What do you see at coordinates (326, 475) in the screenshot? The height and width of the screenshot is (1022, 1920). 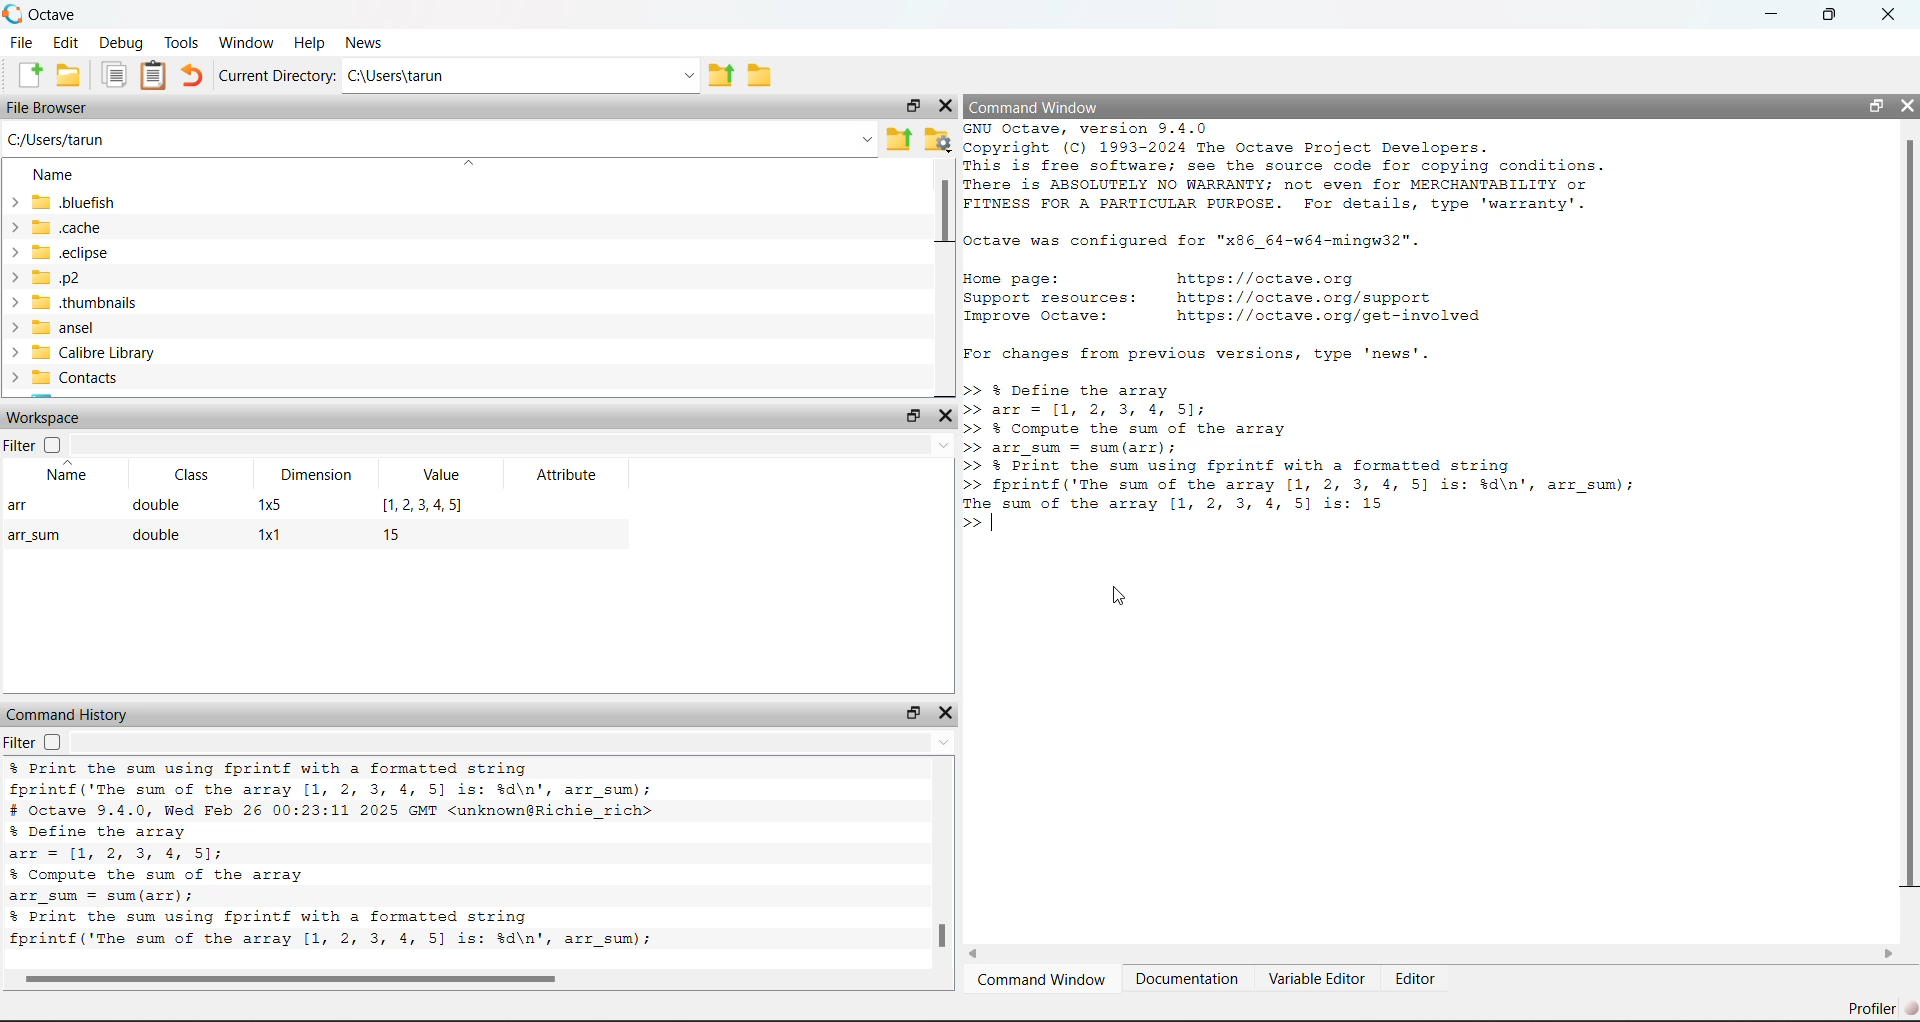 I see `Dimension` at bounding box center [326, 475].